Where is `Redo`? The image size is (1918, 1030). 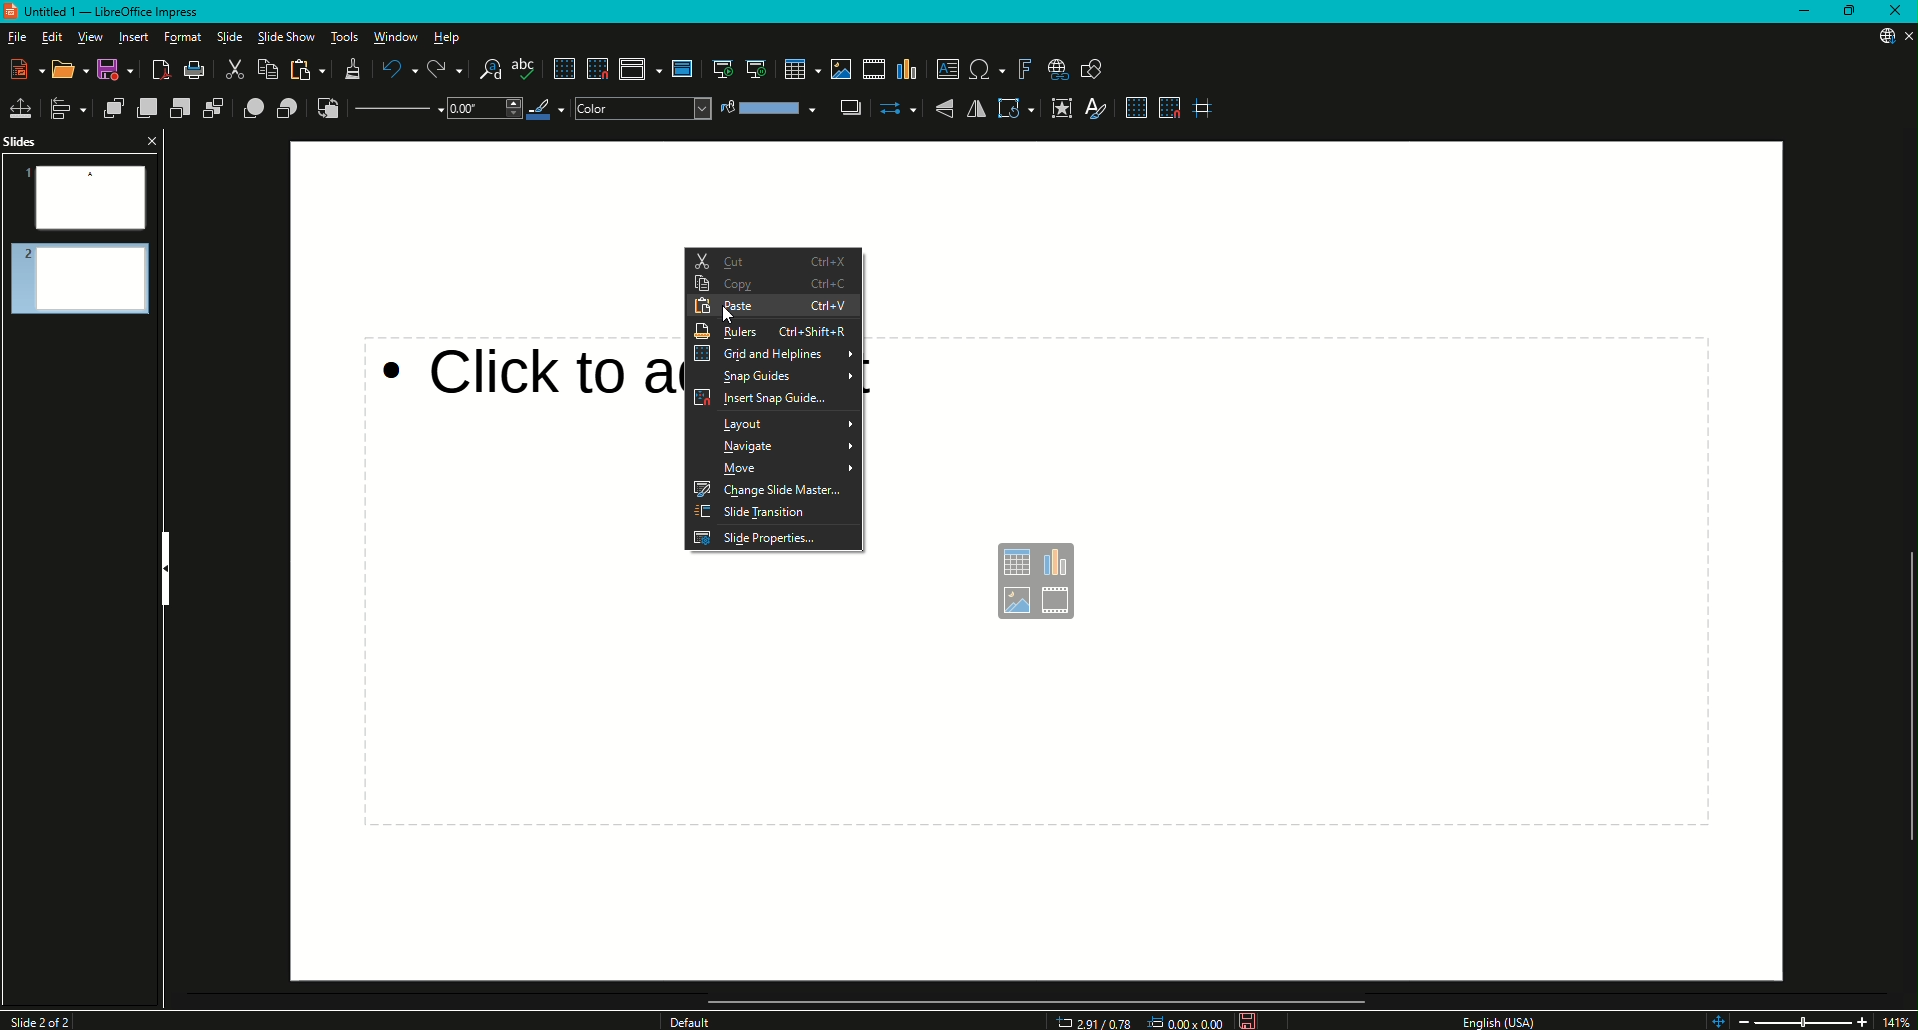
Redo is located at coordinates (438, 66).